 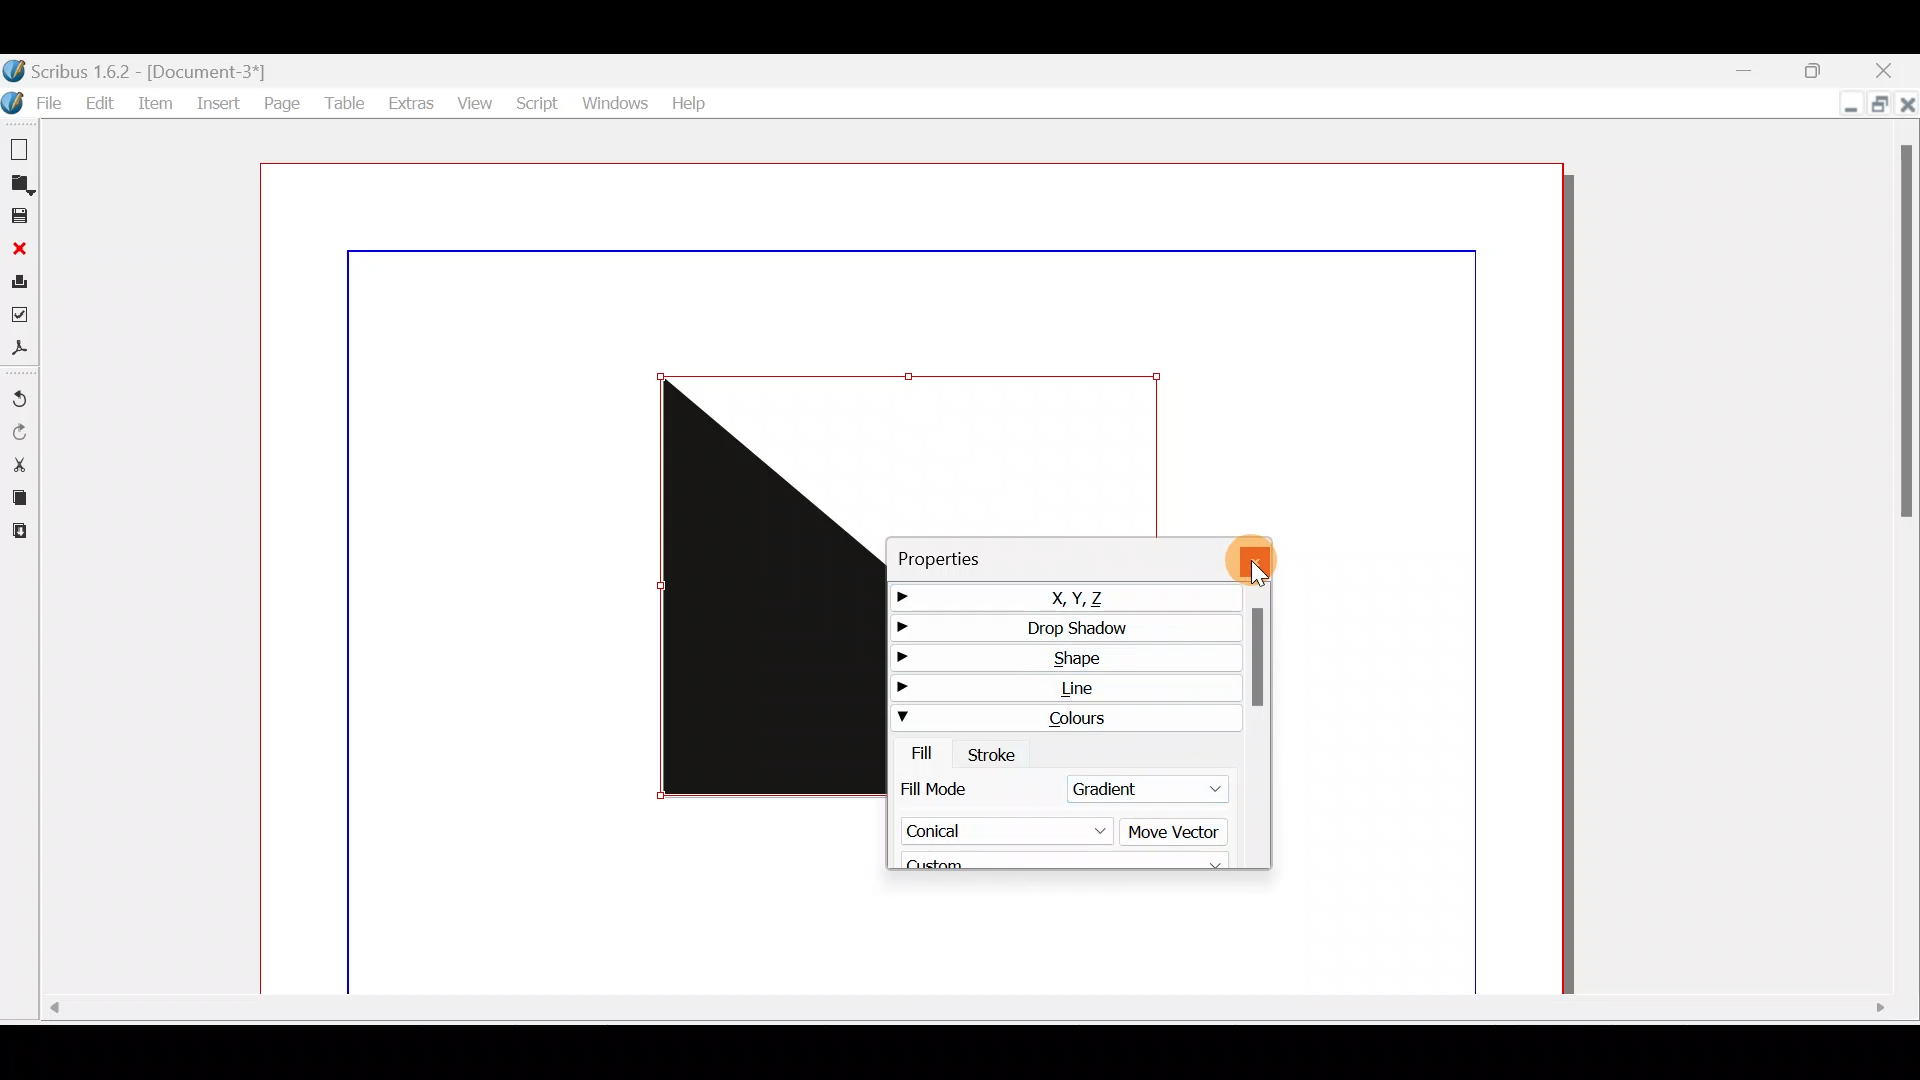 I want to click on Stroke, so click(x=995, y=752).